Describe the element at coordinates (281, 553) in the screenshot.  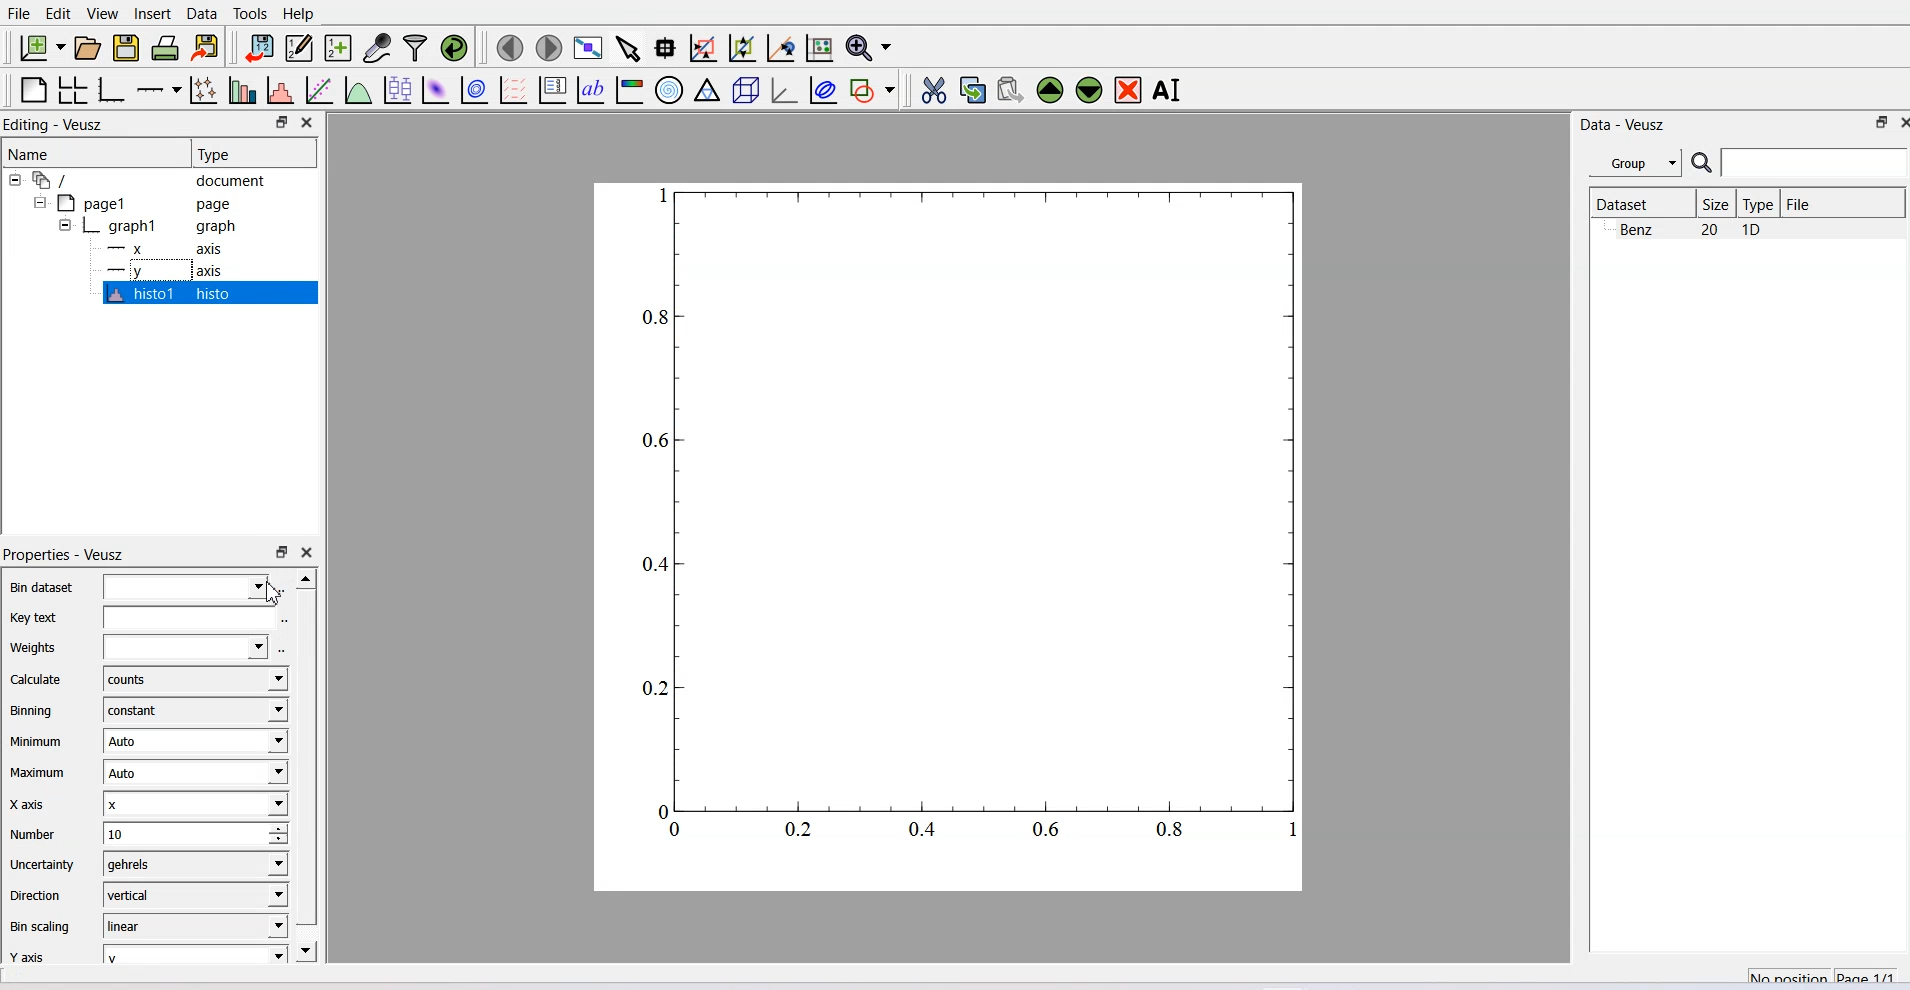
I see `Maximize` at that location.